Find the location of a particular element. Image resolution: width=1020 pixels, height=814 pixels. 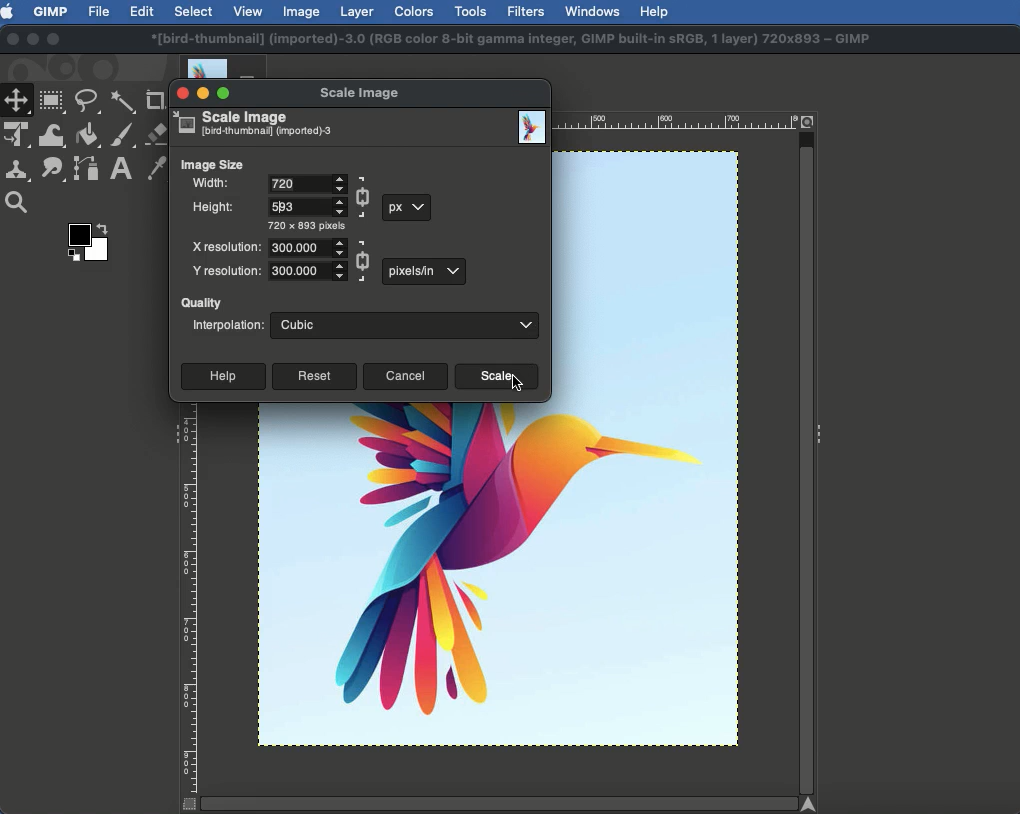

Text is located at coordinates (118, 170).